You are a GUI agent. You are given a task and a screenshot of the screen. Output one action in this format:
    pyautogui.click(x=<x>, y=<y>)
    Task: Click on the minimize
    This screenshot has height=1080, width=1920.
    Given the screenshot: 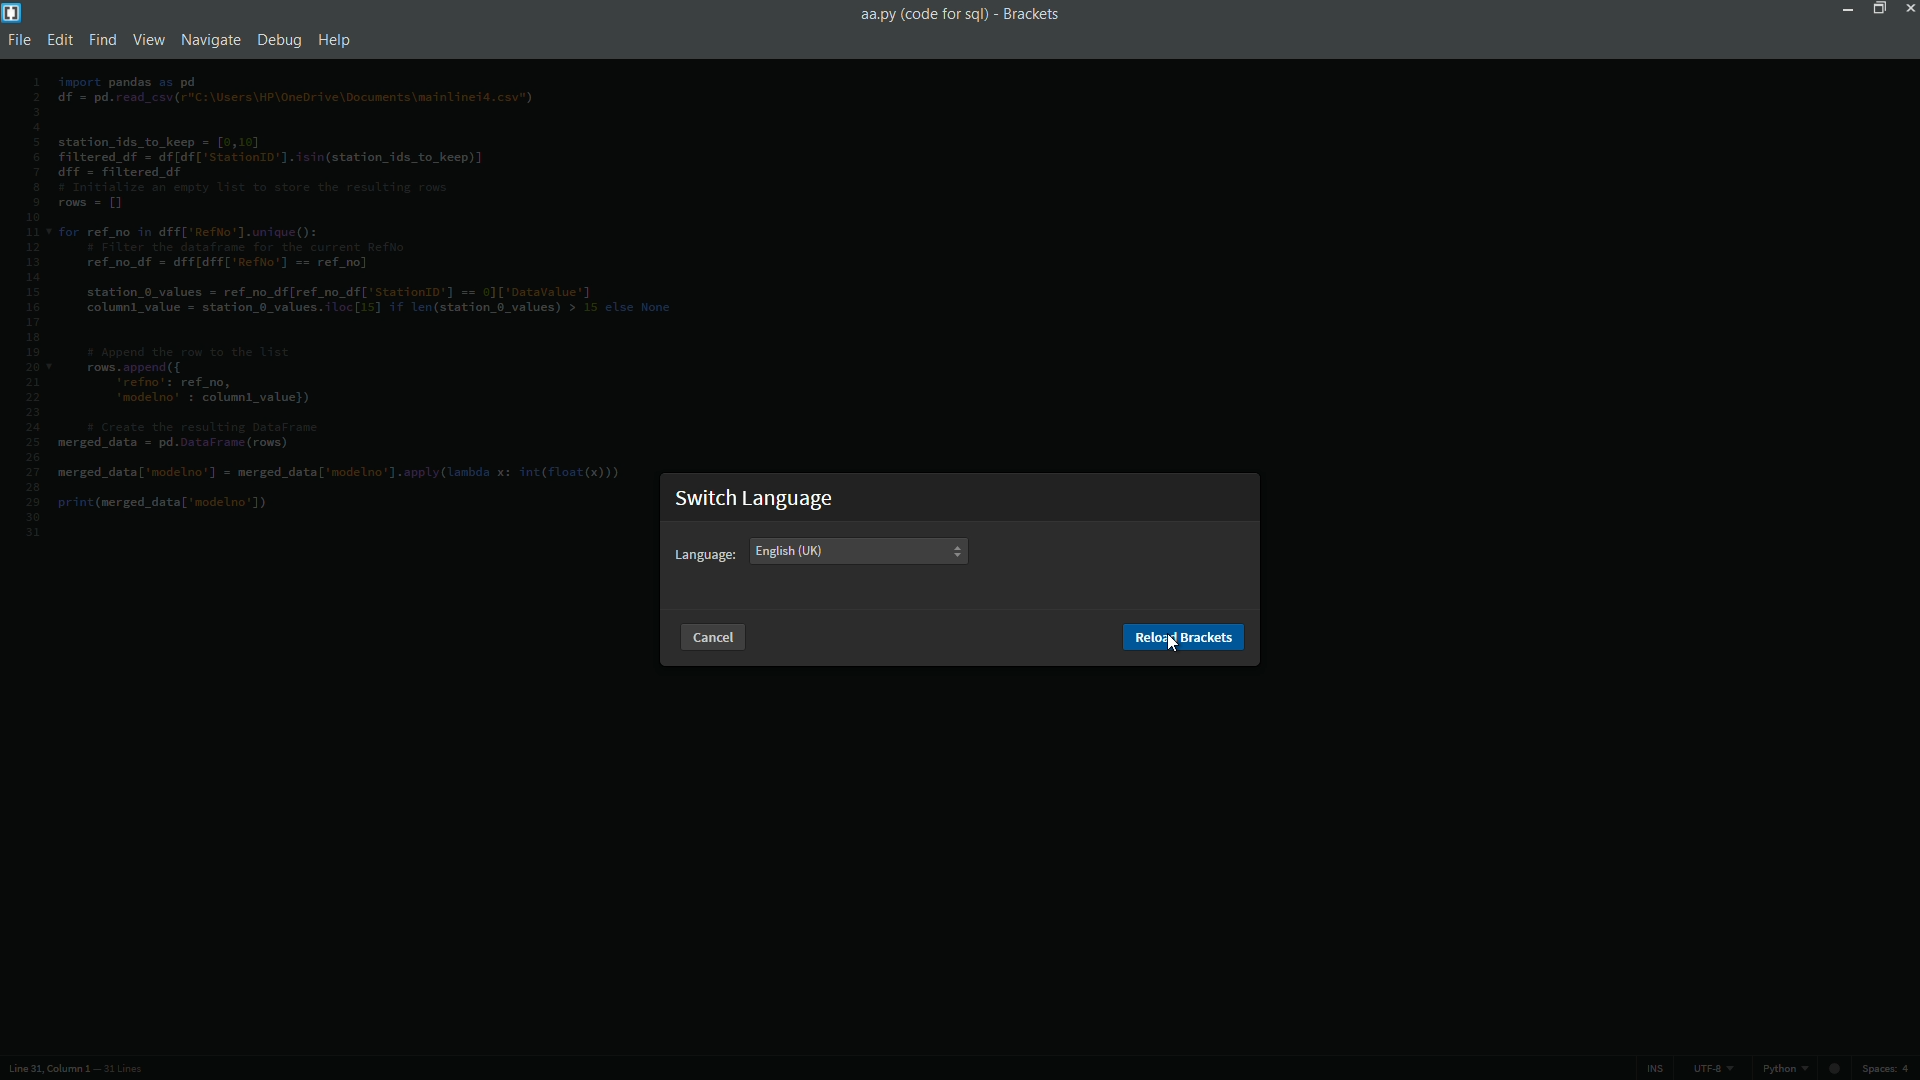 What is the action you would take?
    pyautogui.click(x=1844, y=8)
    